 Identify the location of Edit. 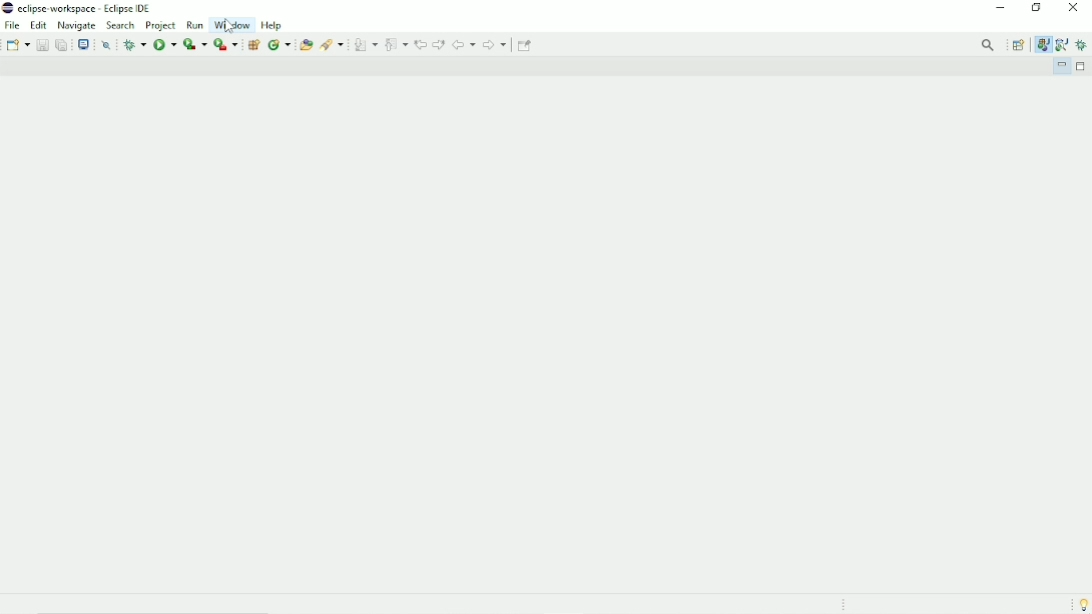
(39, 24).